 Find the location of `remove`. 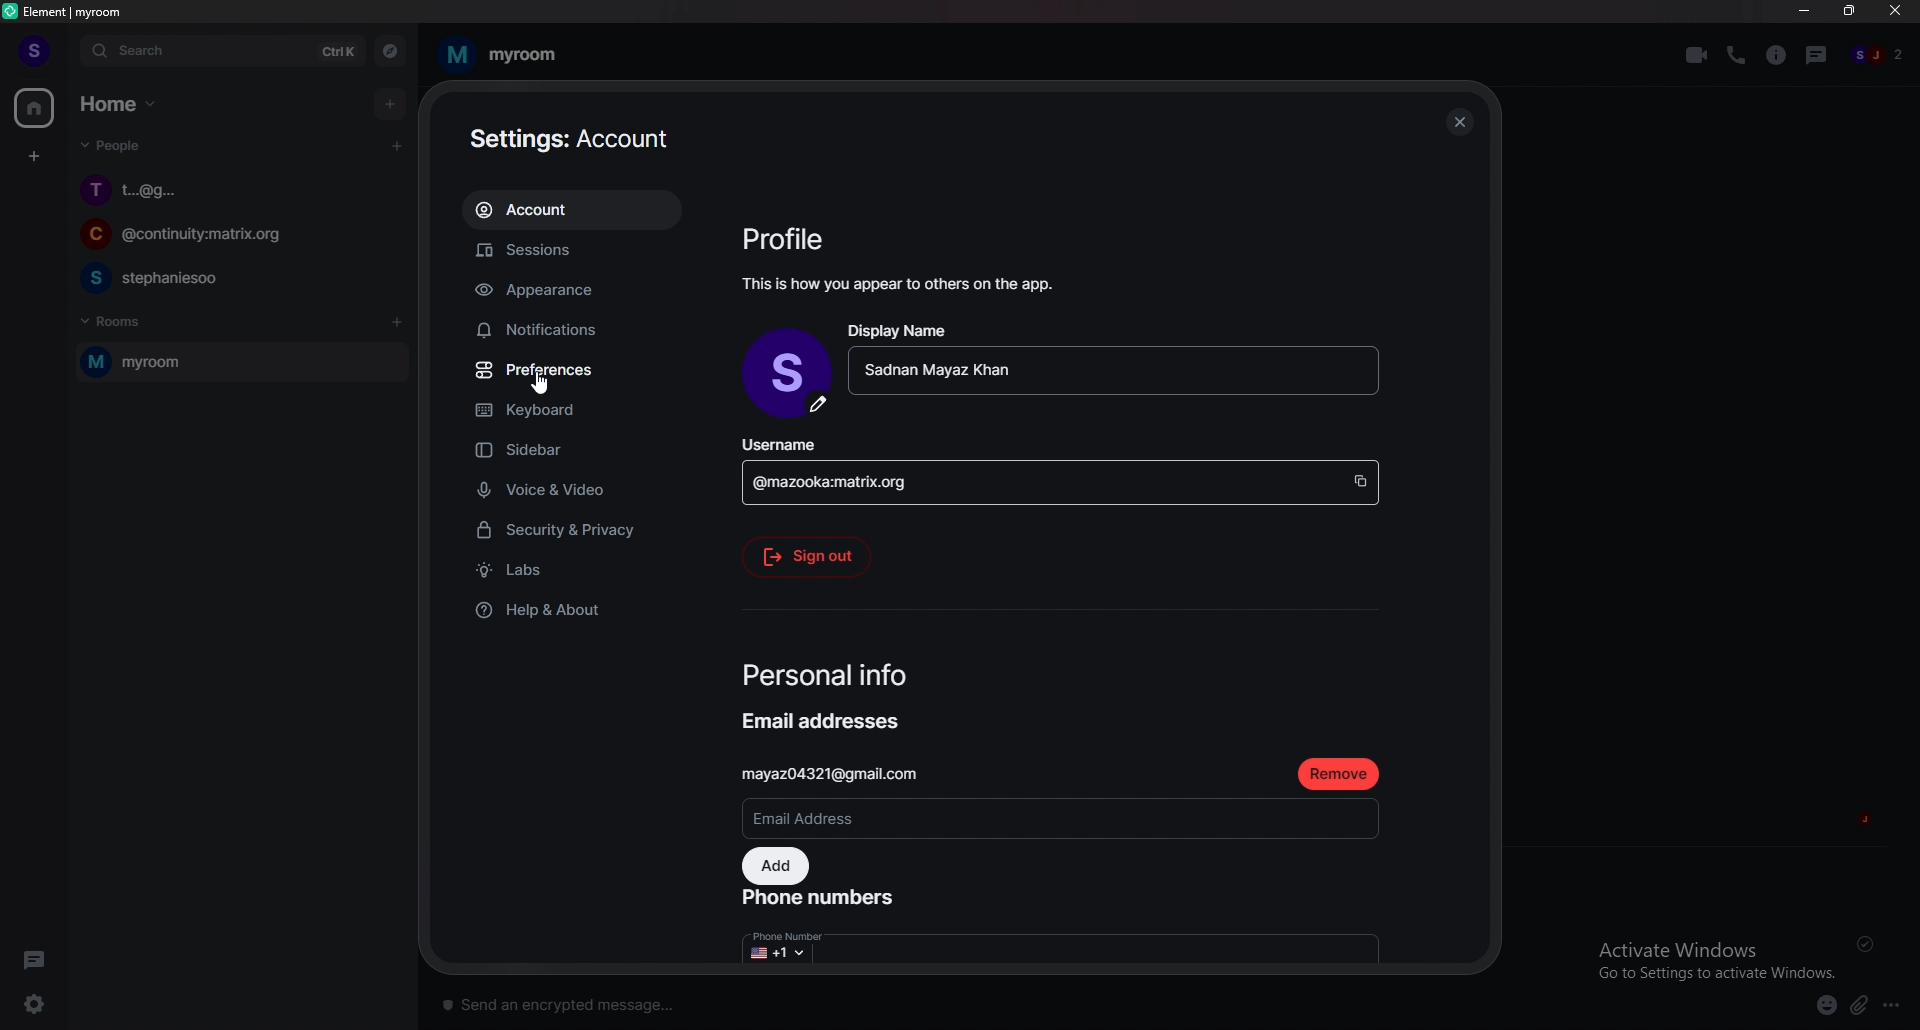

remove is located at coordinates (1339, 773).